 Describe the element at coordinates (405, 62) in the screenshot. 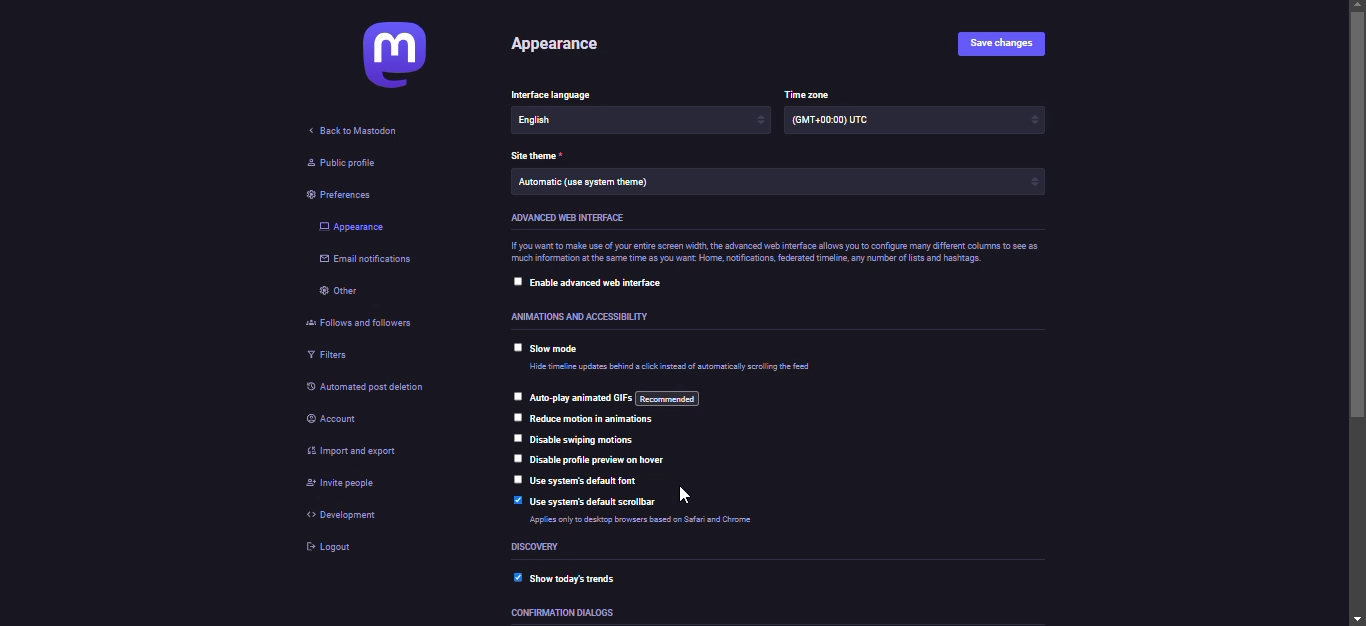

I see `mastodon` at that location.